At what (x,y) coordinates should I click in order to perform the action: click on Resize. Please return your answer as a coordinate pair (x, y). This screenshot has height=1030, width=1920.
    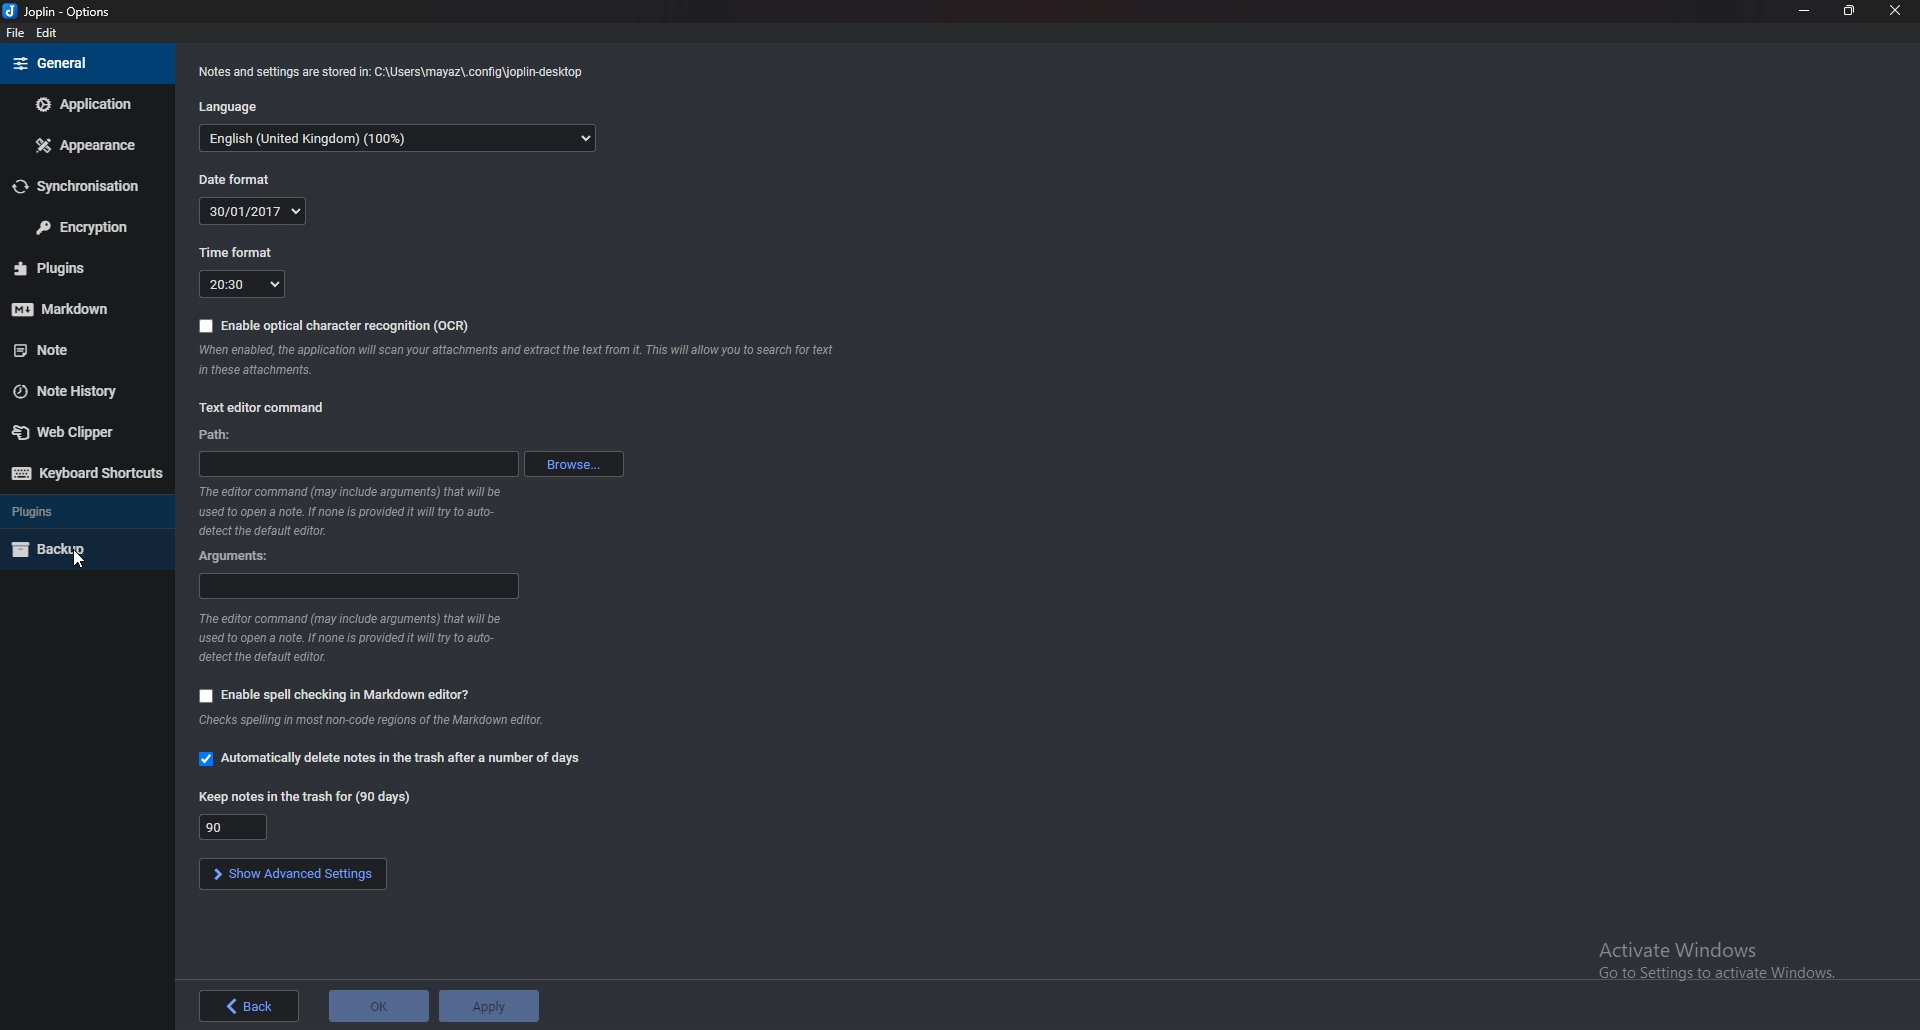
    Looking at the image, I should click on (1851, 11).